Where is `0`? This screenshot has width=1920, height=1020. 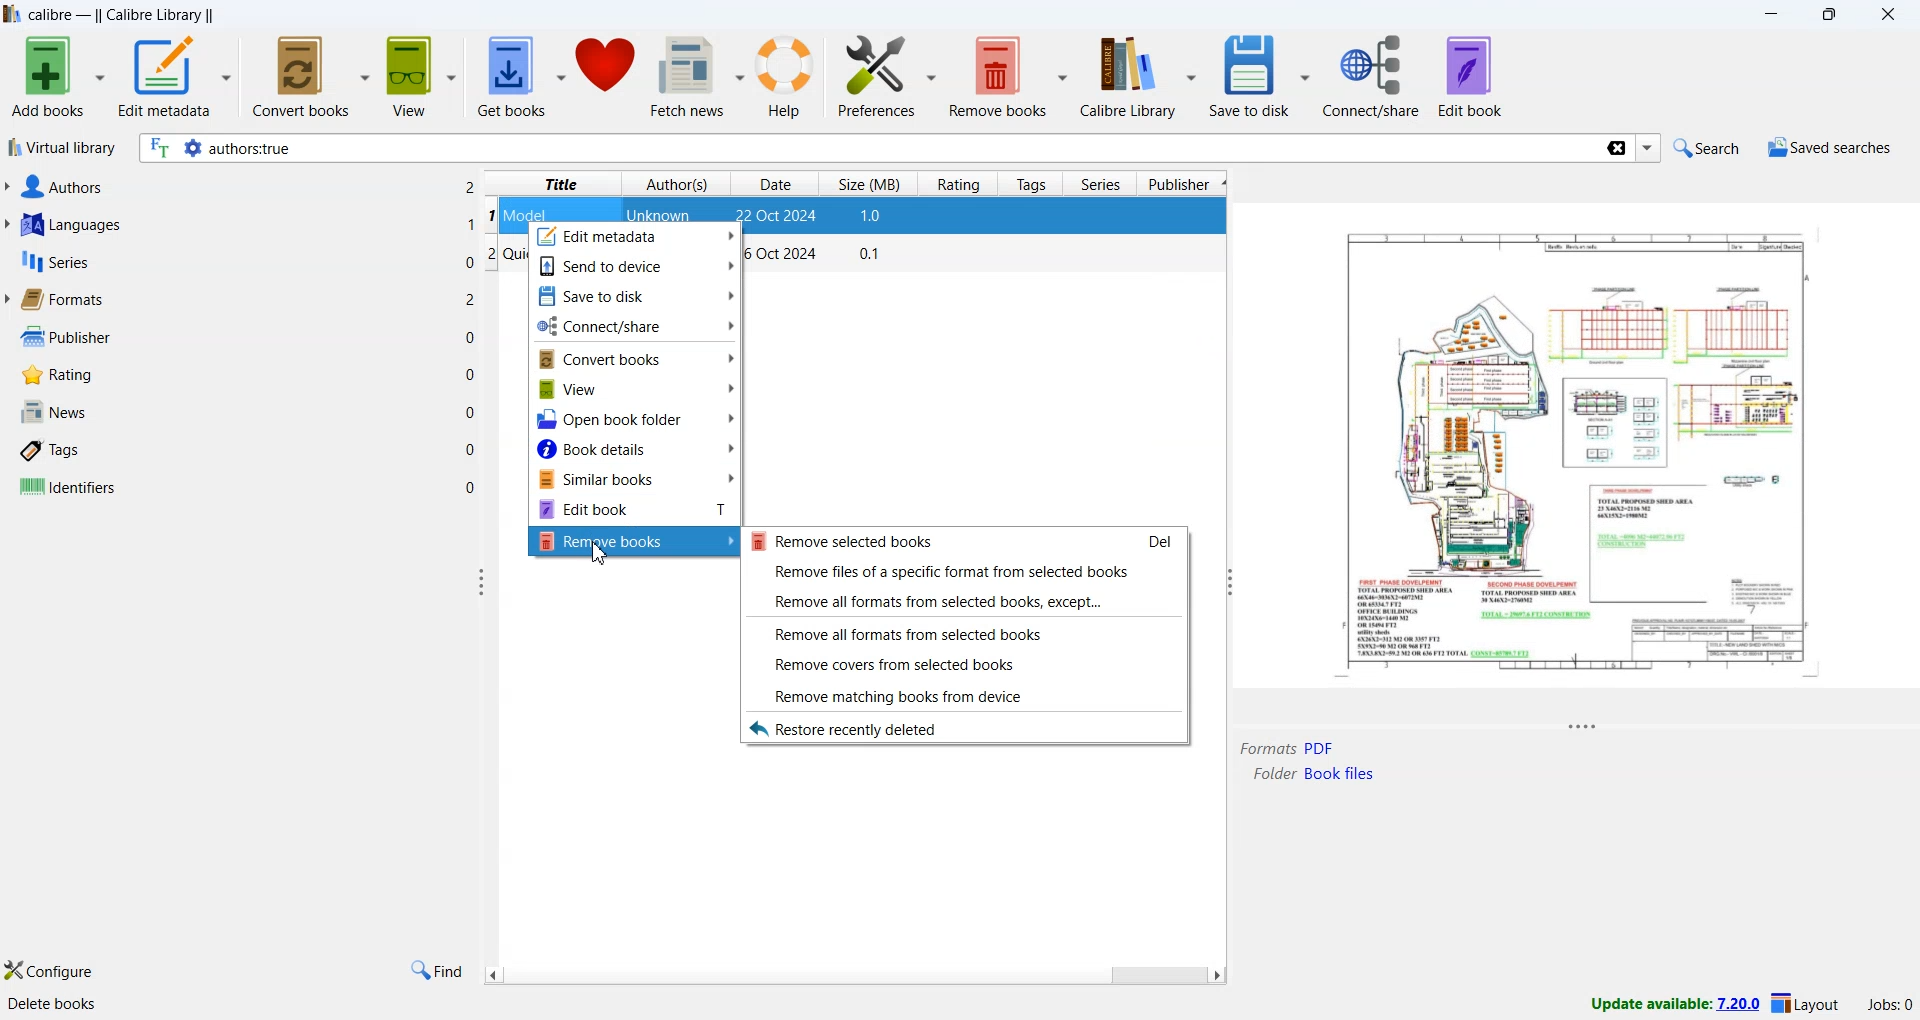 0 is located at coordinates (471, 486).